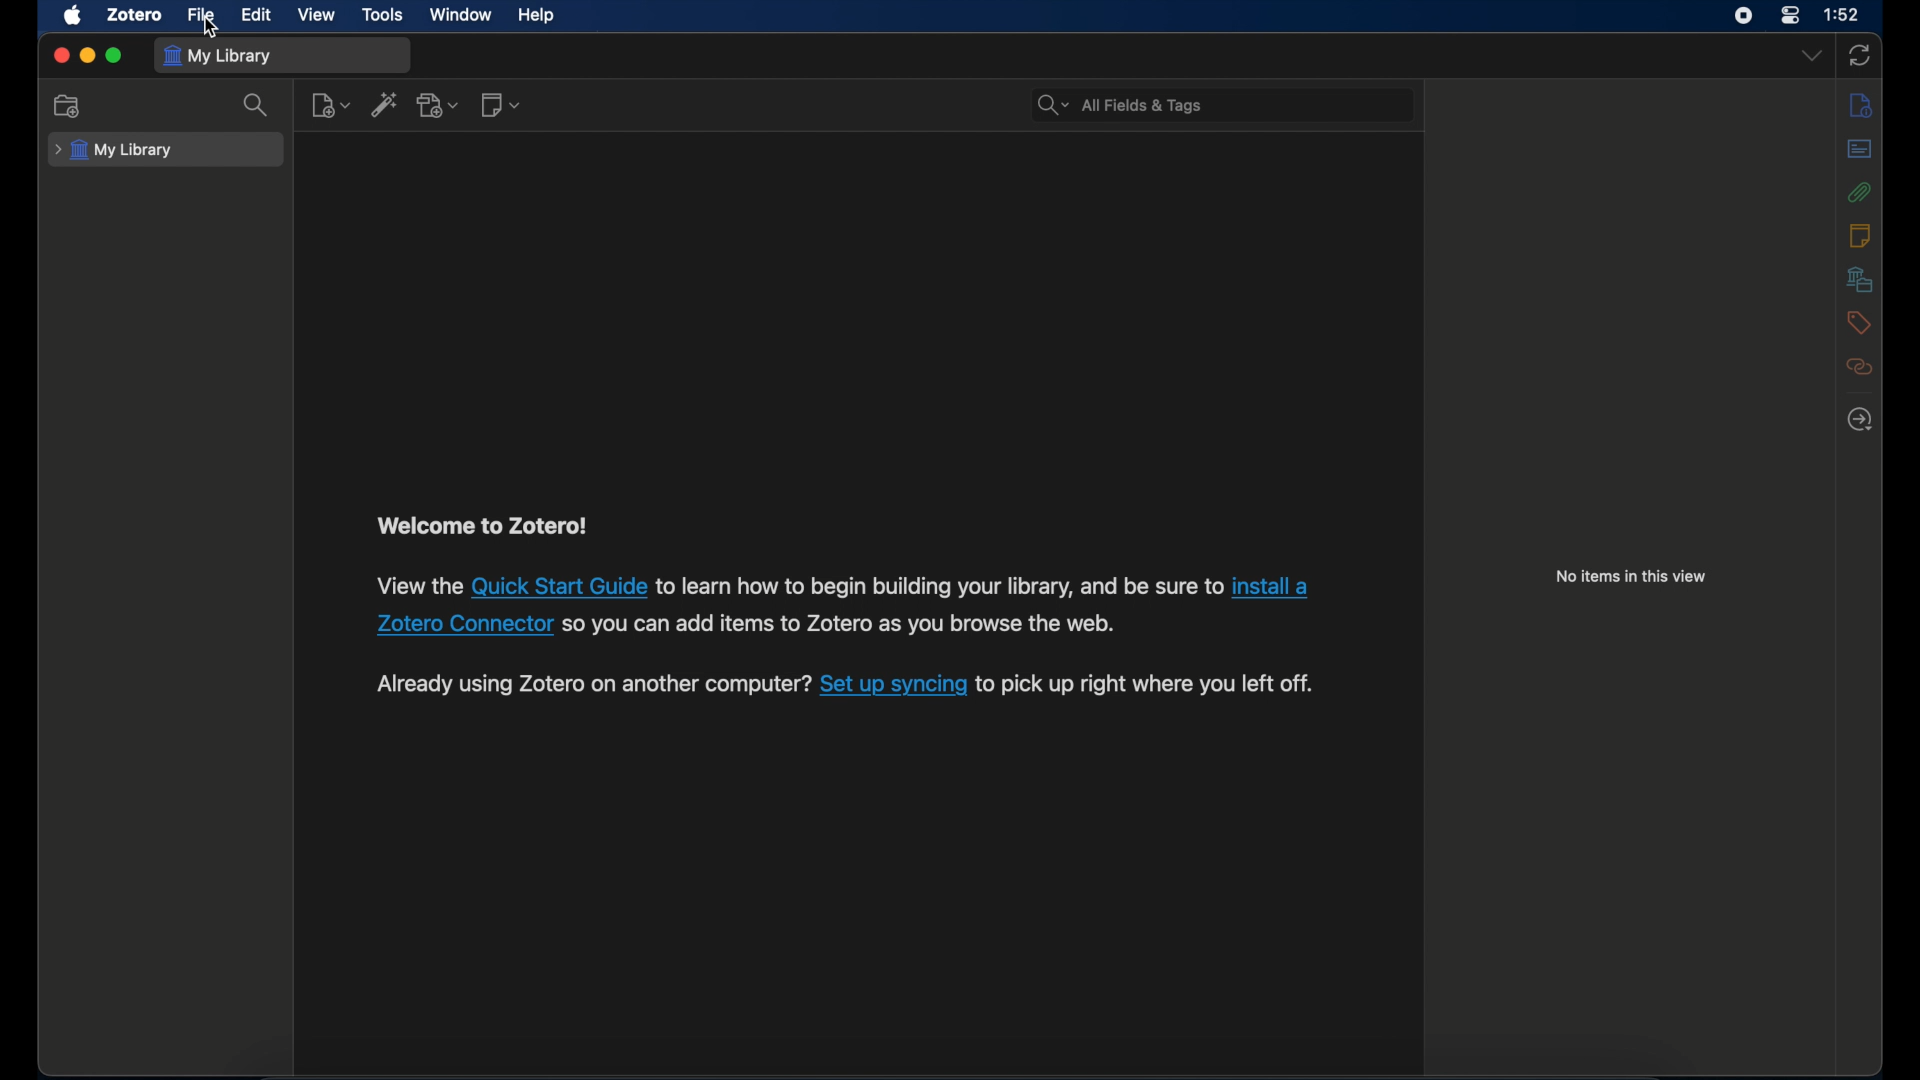  Describe the element at coordinates (417, 582) in the screenshot. I see `View the` at that location.